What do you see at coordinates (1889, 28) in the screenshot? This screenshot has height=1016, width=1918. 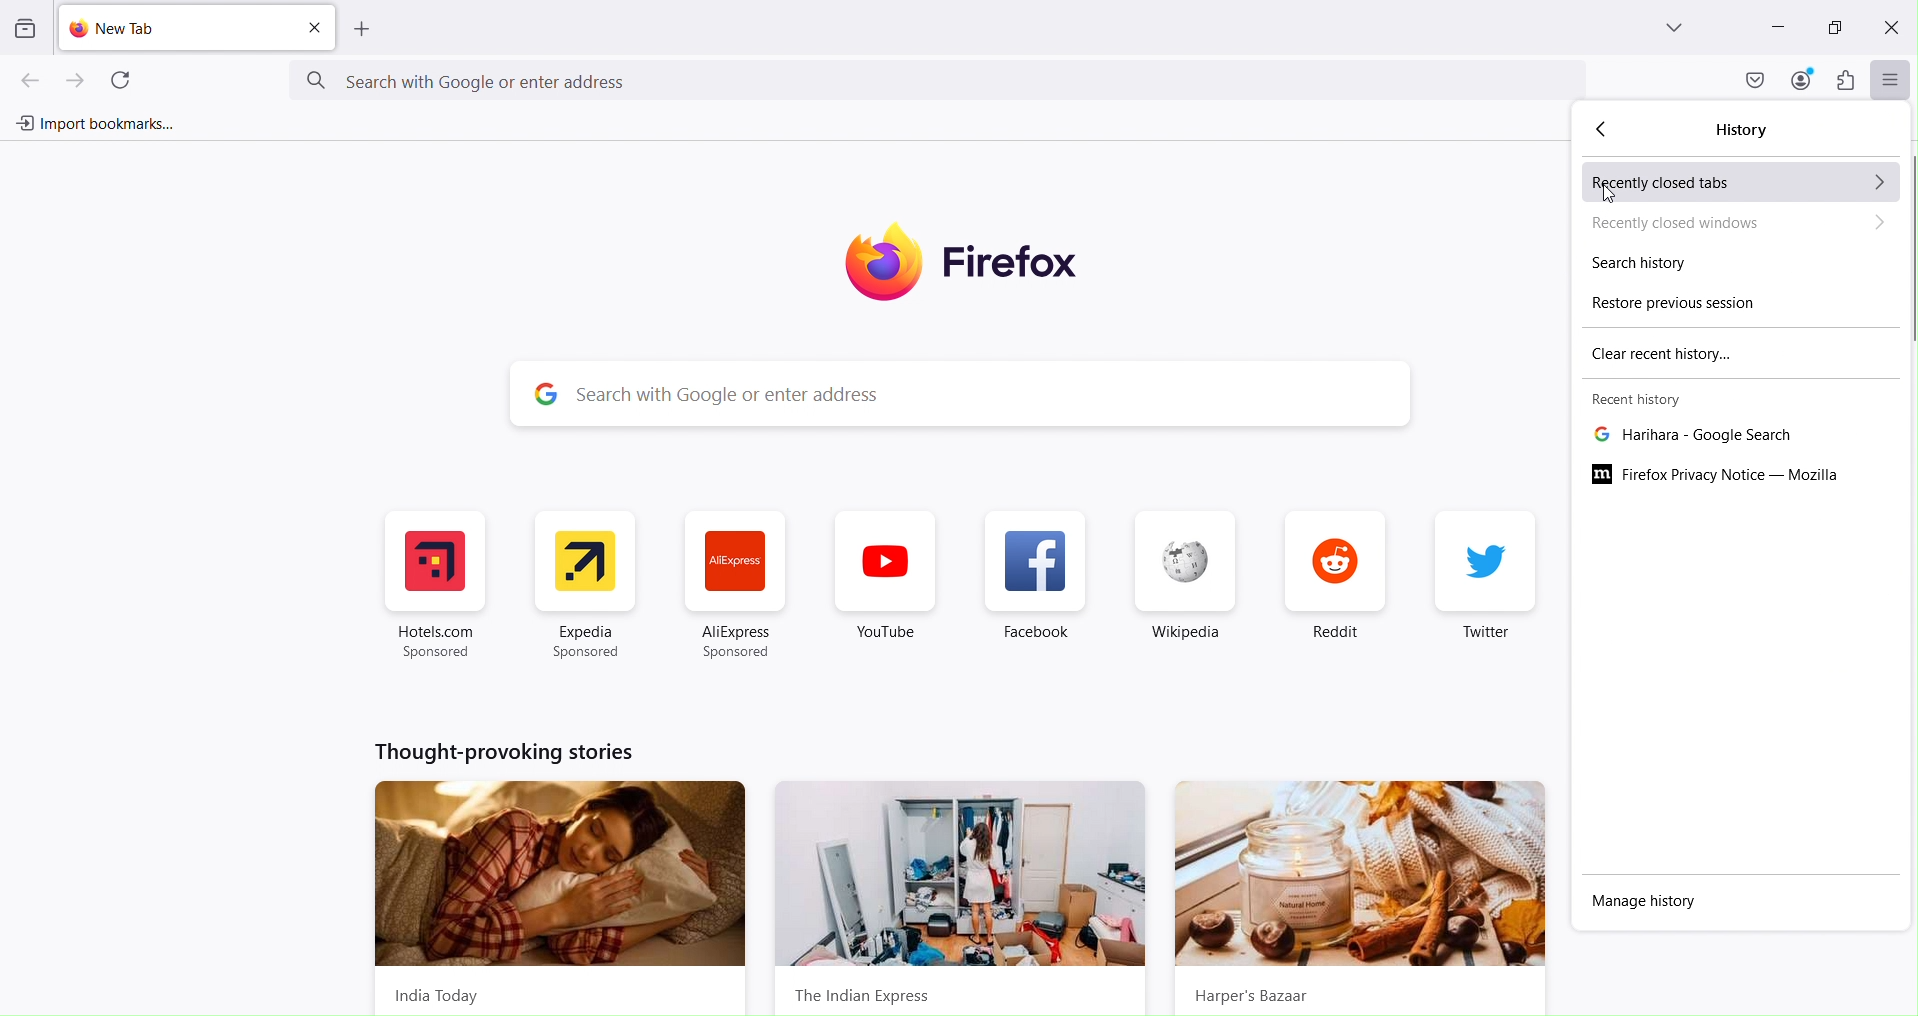 I see `Close` at bounding box center [1889, 28].